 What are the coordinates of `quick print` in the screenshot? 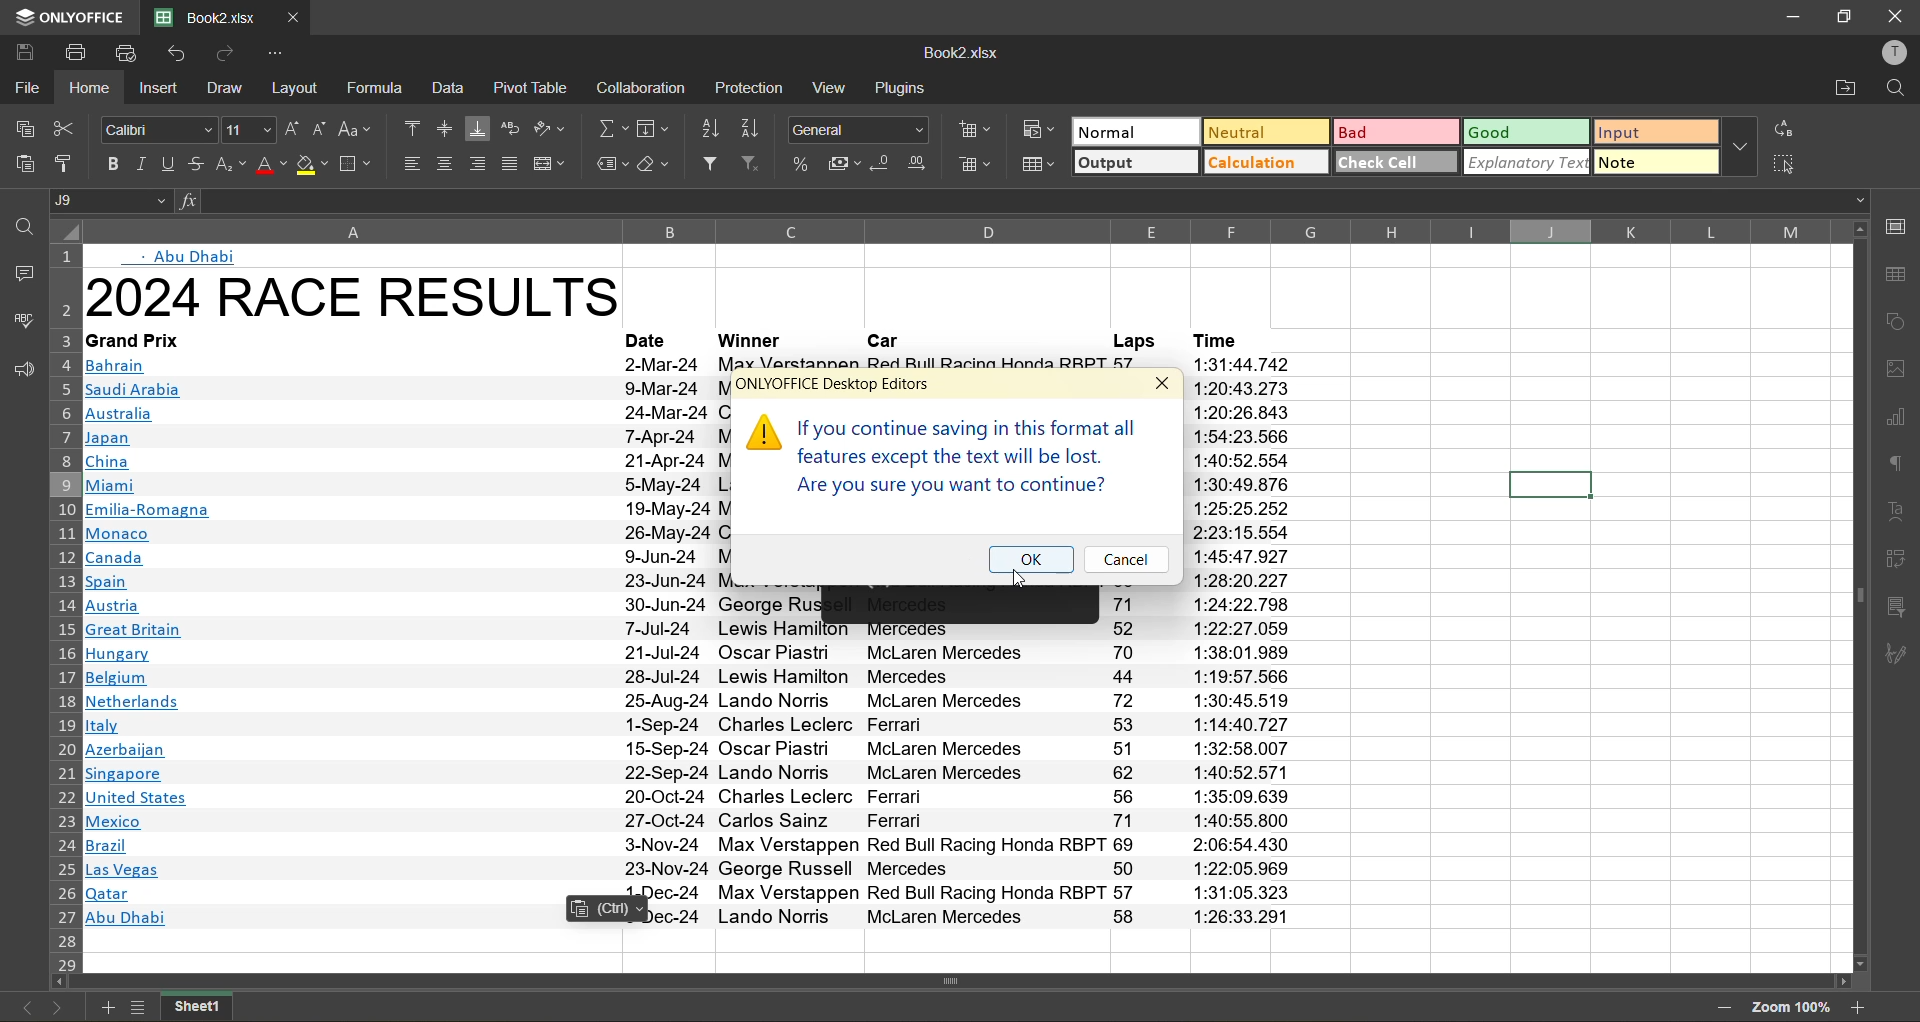 It's located at (128, 53).